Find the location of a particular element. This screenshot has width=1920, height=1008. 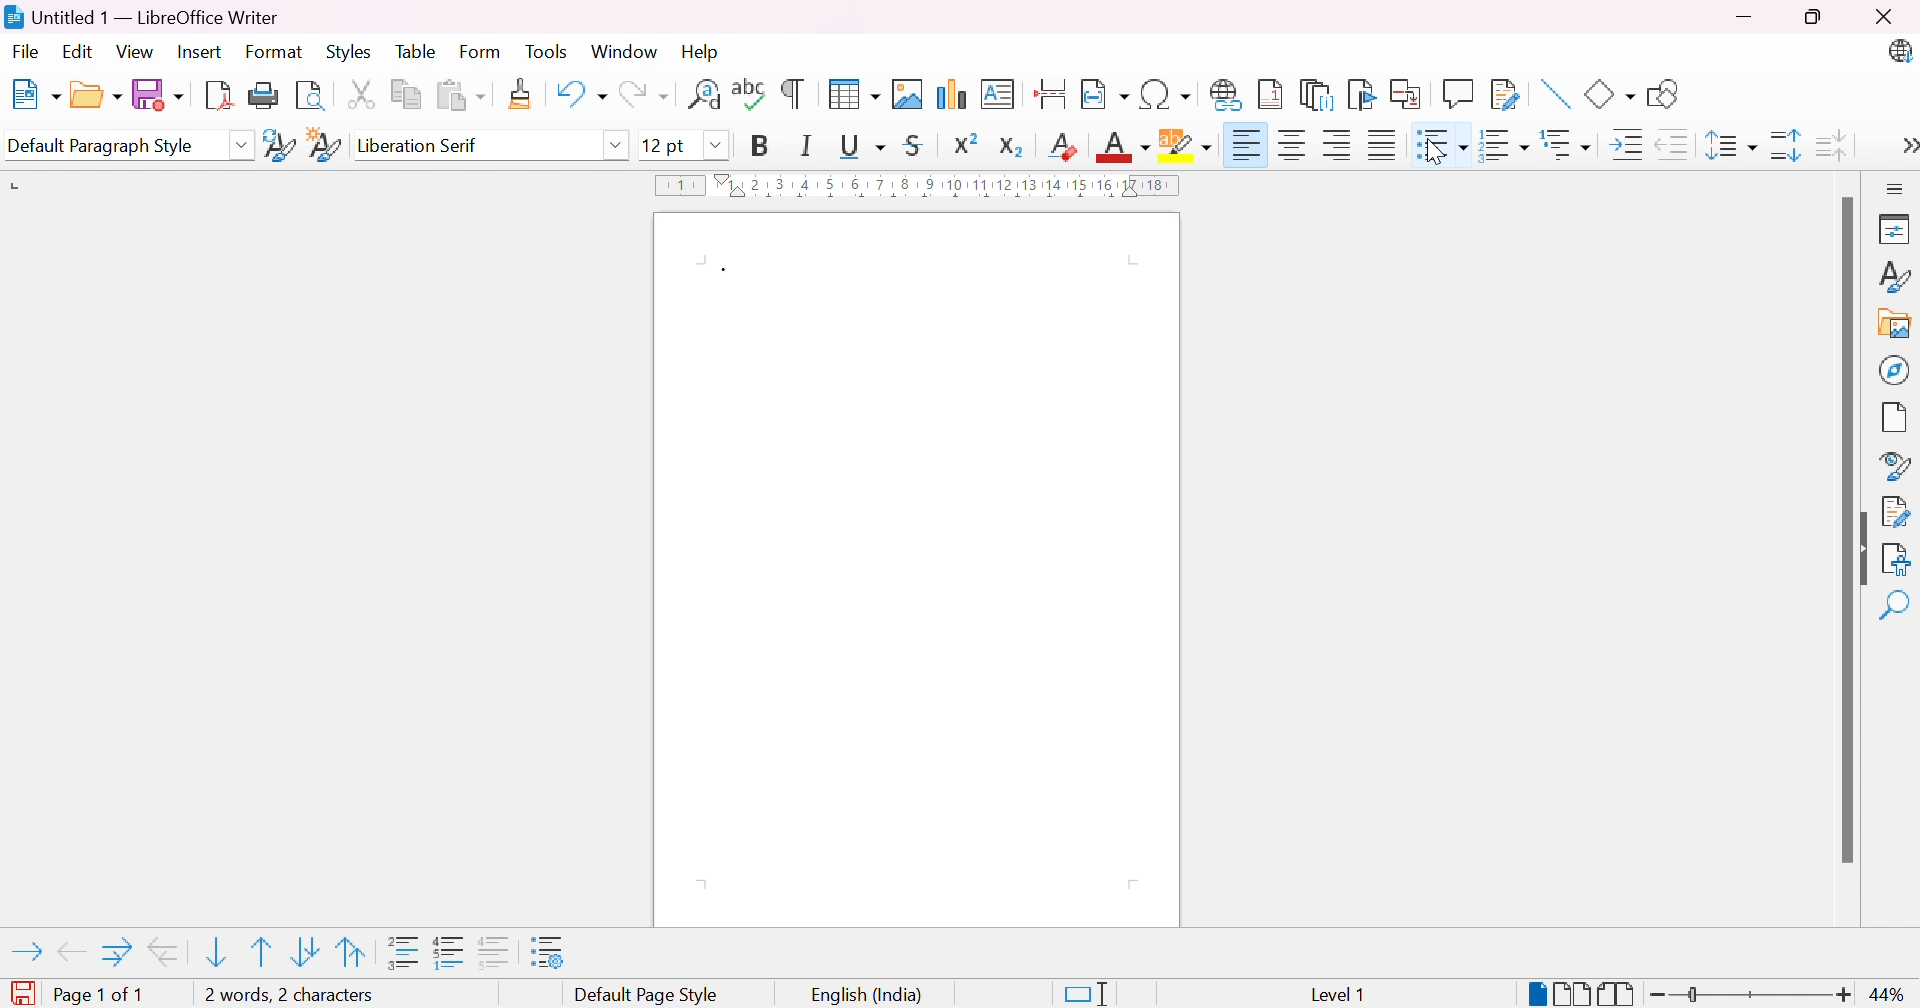

Insert cross-reference is located at coordinates (1408, 95).